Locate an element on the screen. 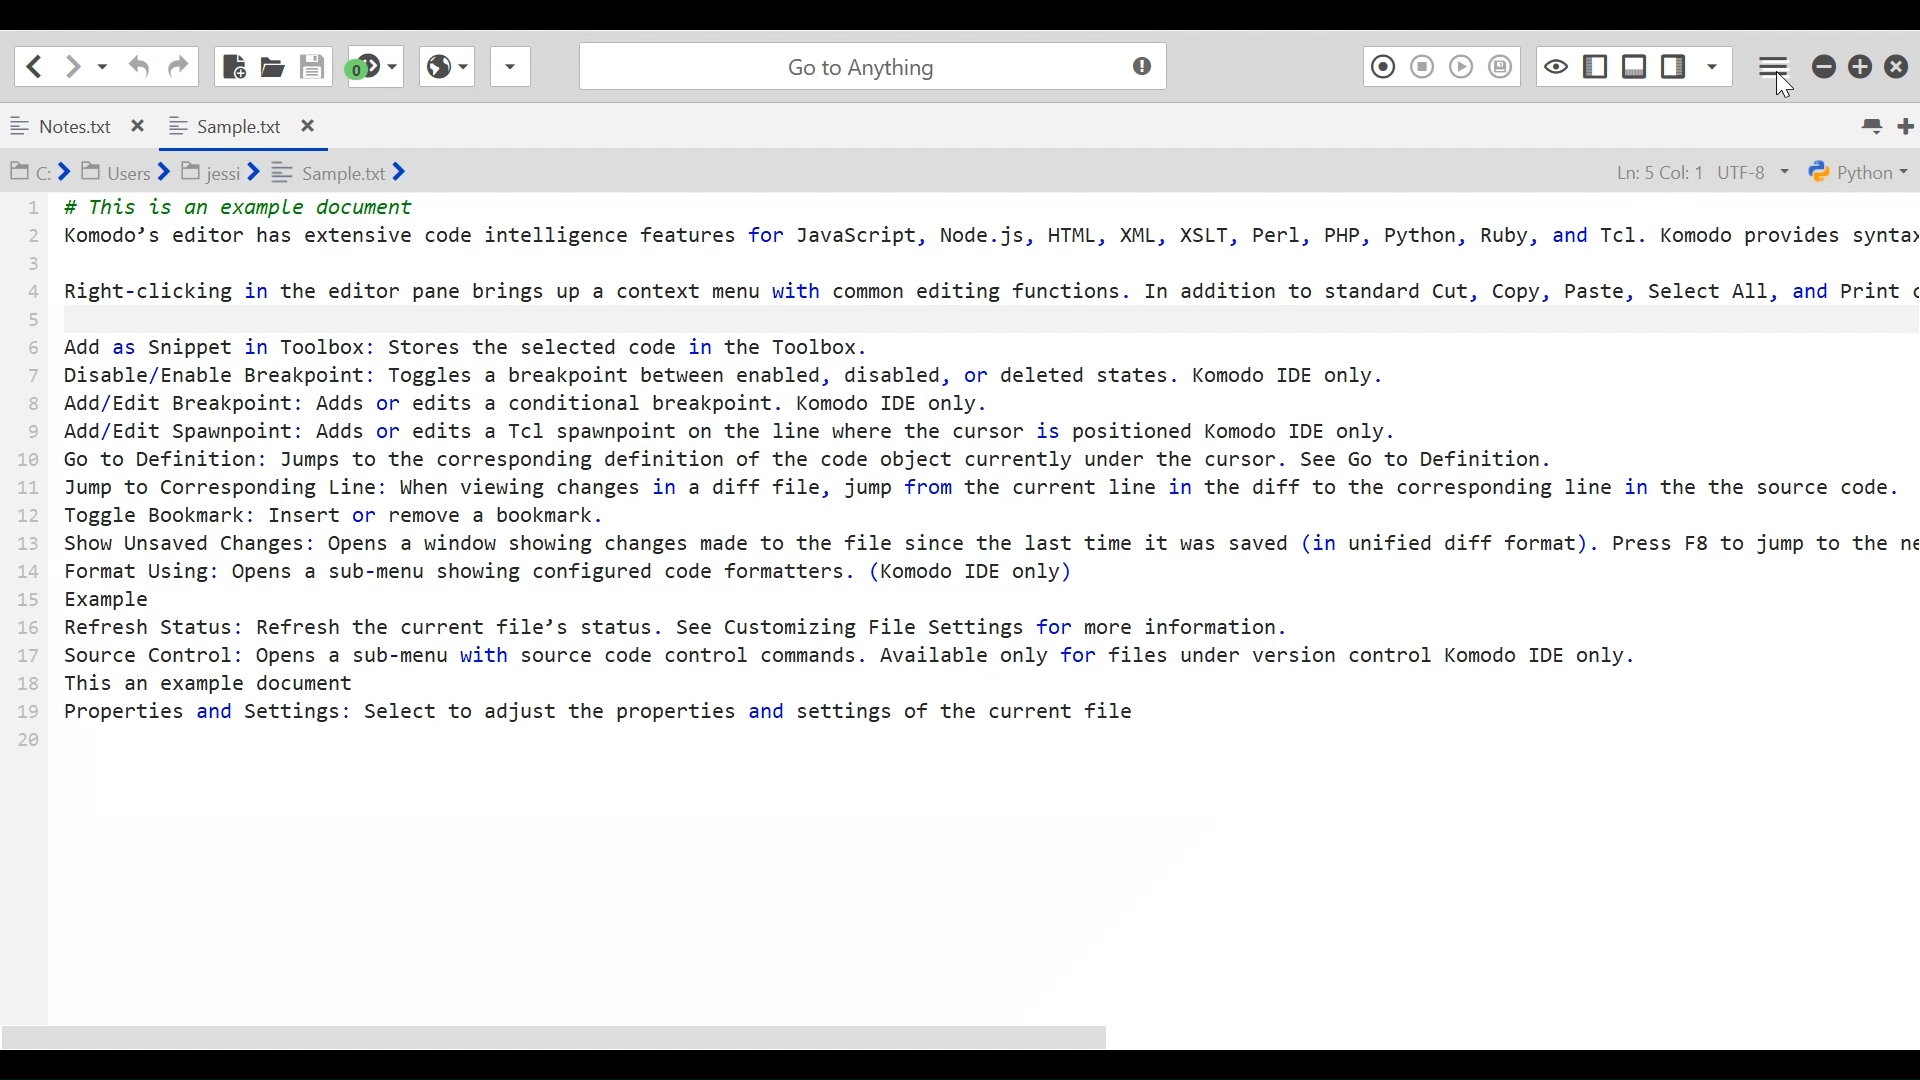  Recent locations is located at coordinates (103, 66).